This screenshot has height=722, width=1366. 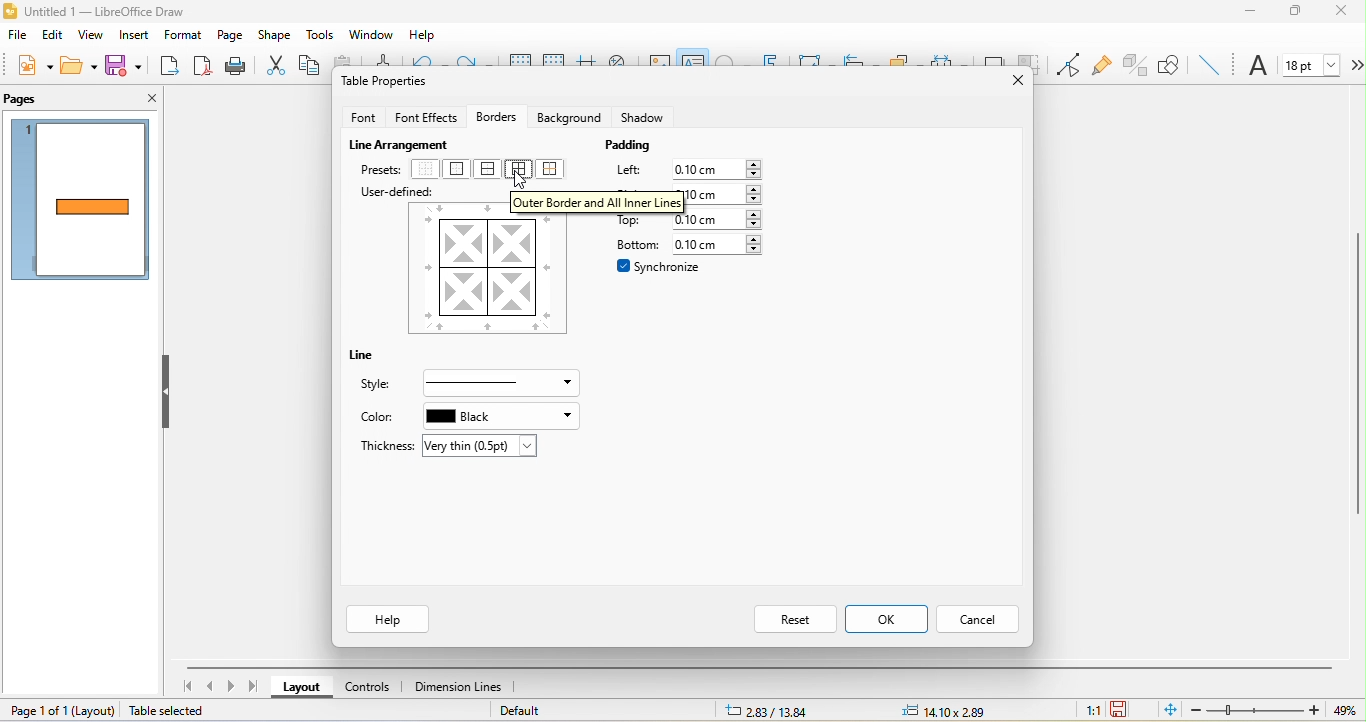 What do you see at coordinates (1253, 14) in the screenshot?
I see `minimize` at bounding box center [1253, 14].